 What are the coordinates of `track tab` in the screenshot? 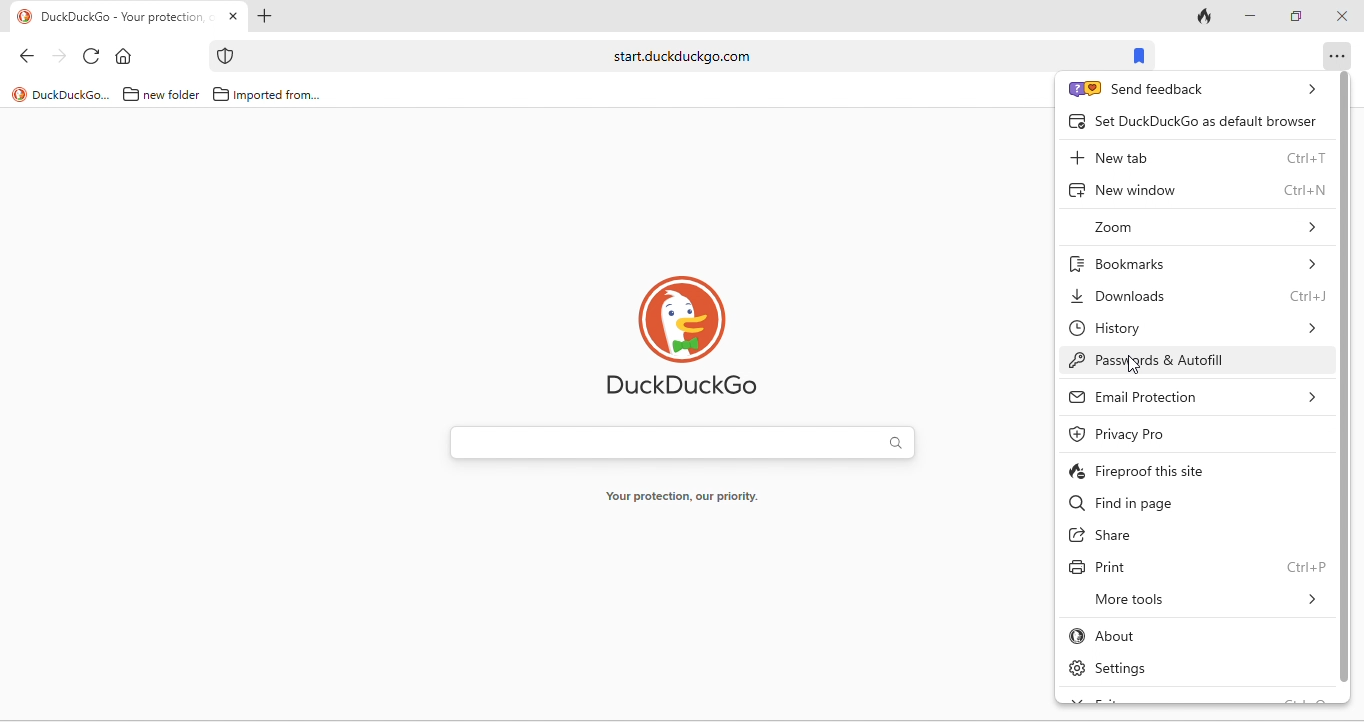 It's located at (1206, 15).